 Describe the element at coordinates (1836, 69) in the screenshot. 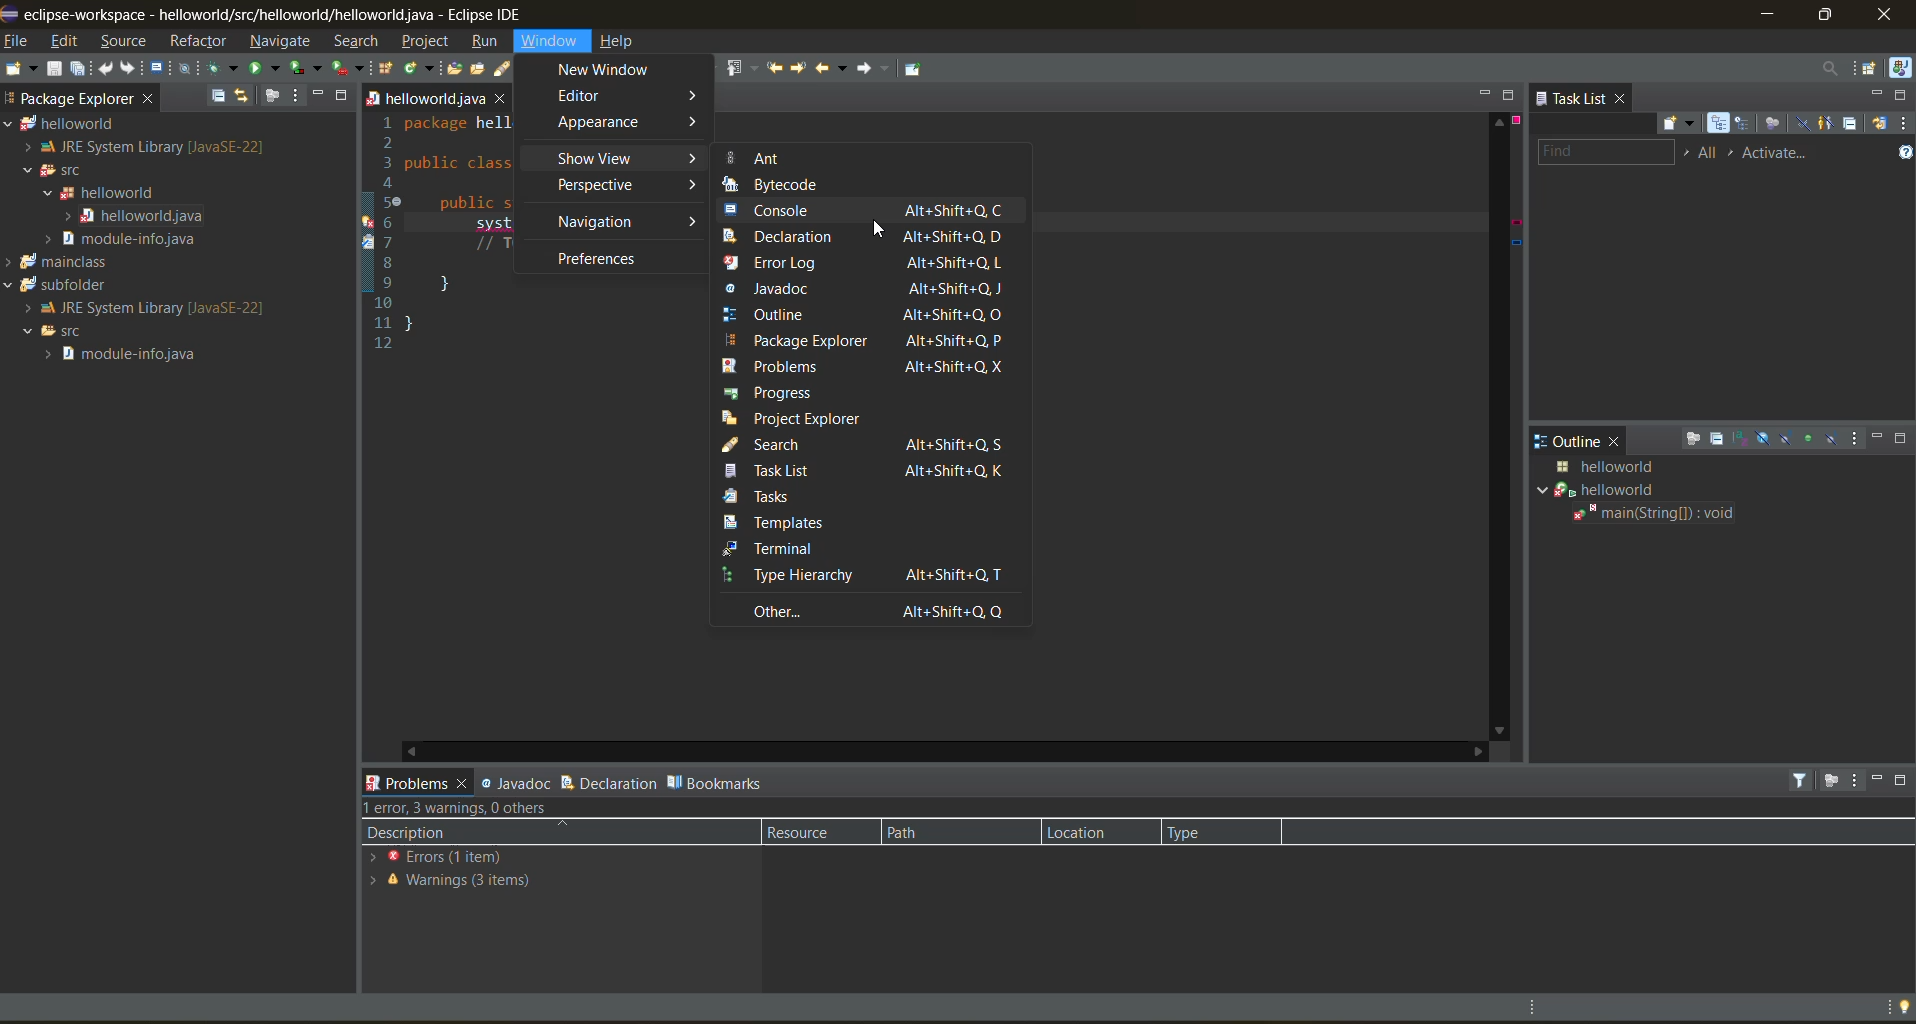

I see `access commands and other items` at that location.